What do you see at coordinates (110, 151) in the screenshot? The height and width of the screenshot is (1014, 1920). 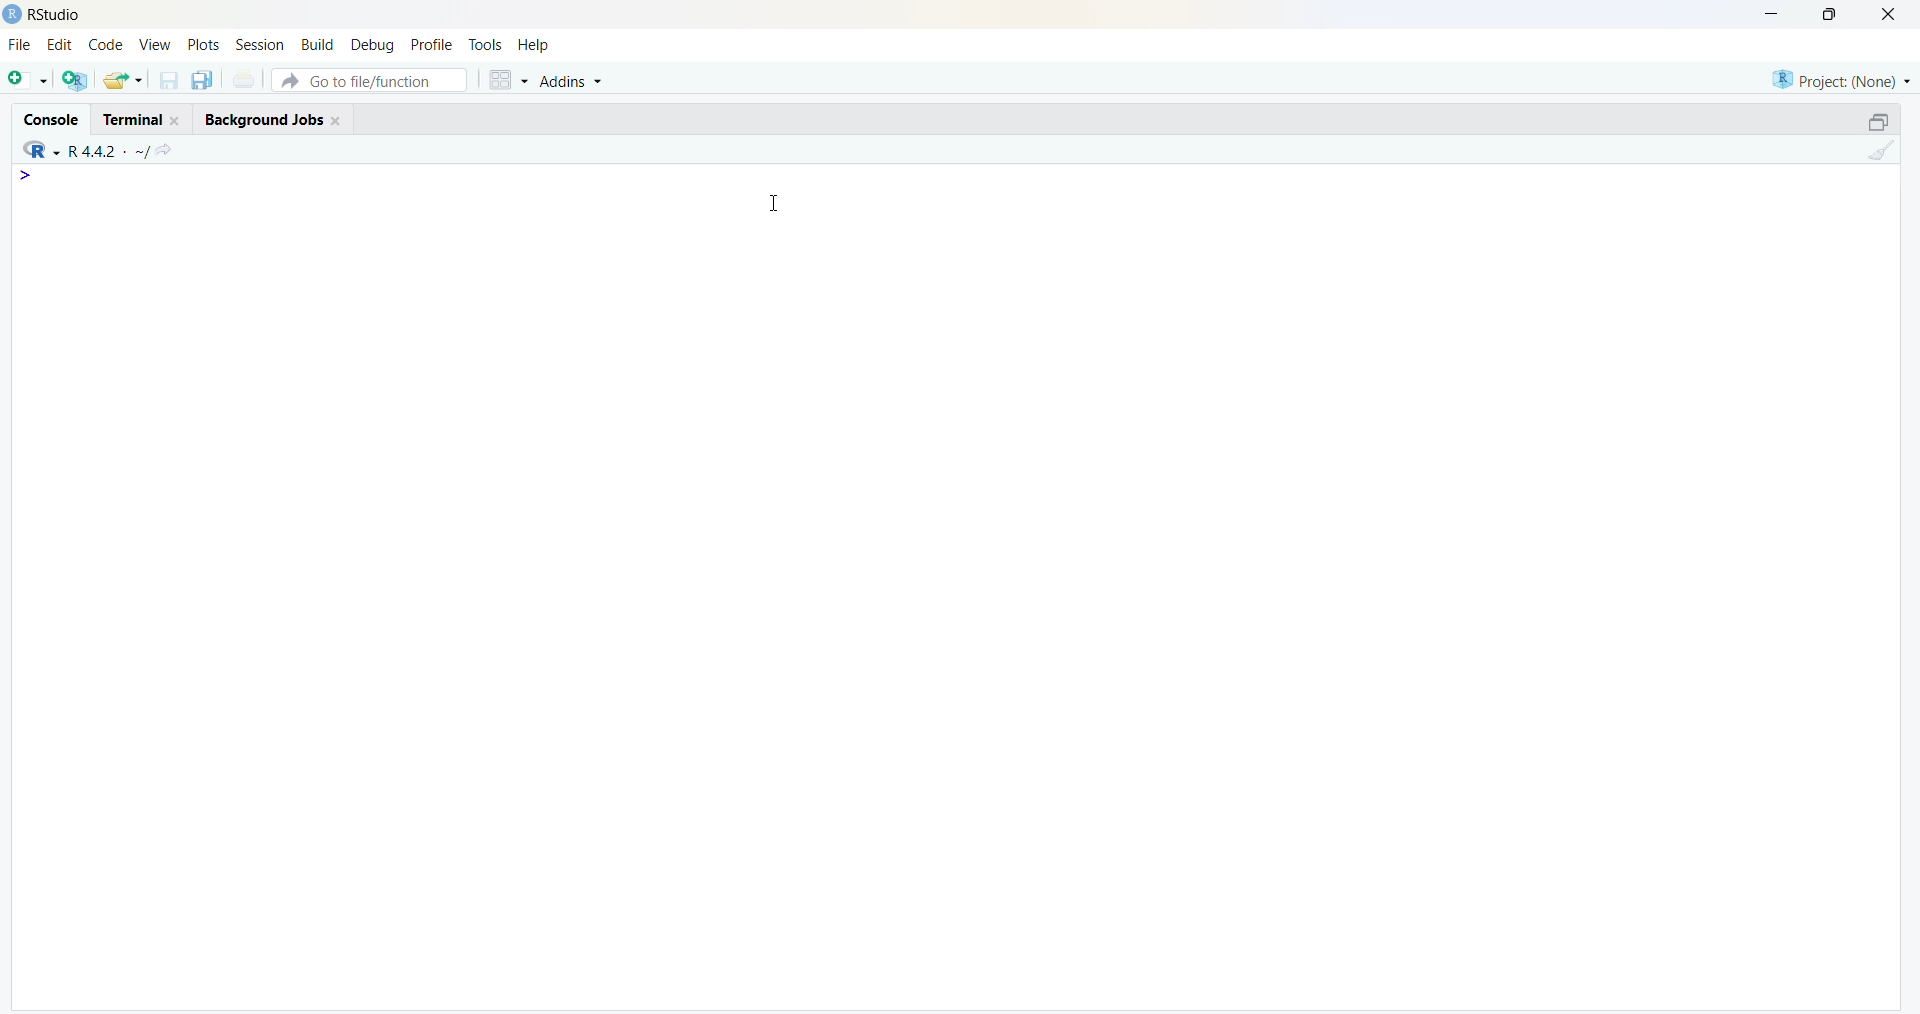 I see `R 4.4.2 ~/` at bounding box center [110, 151].